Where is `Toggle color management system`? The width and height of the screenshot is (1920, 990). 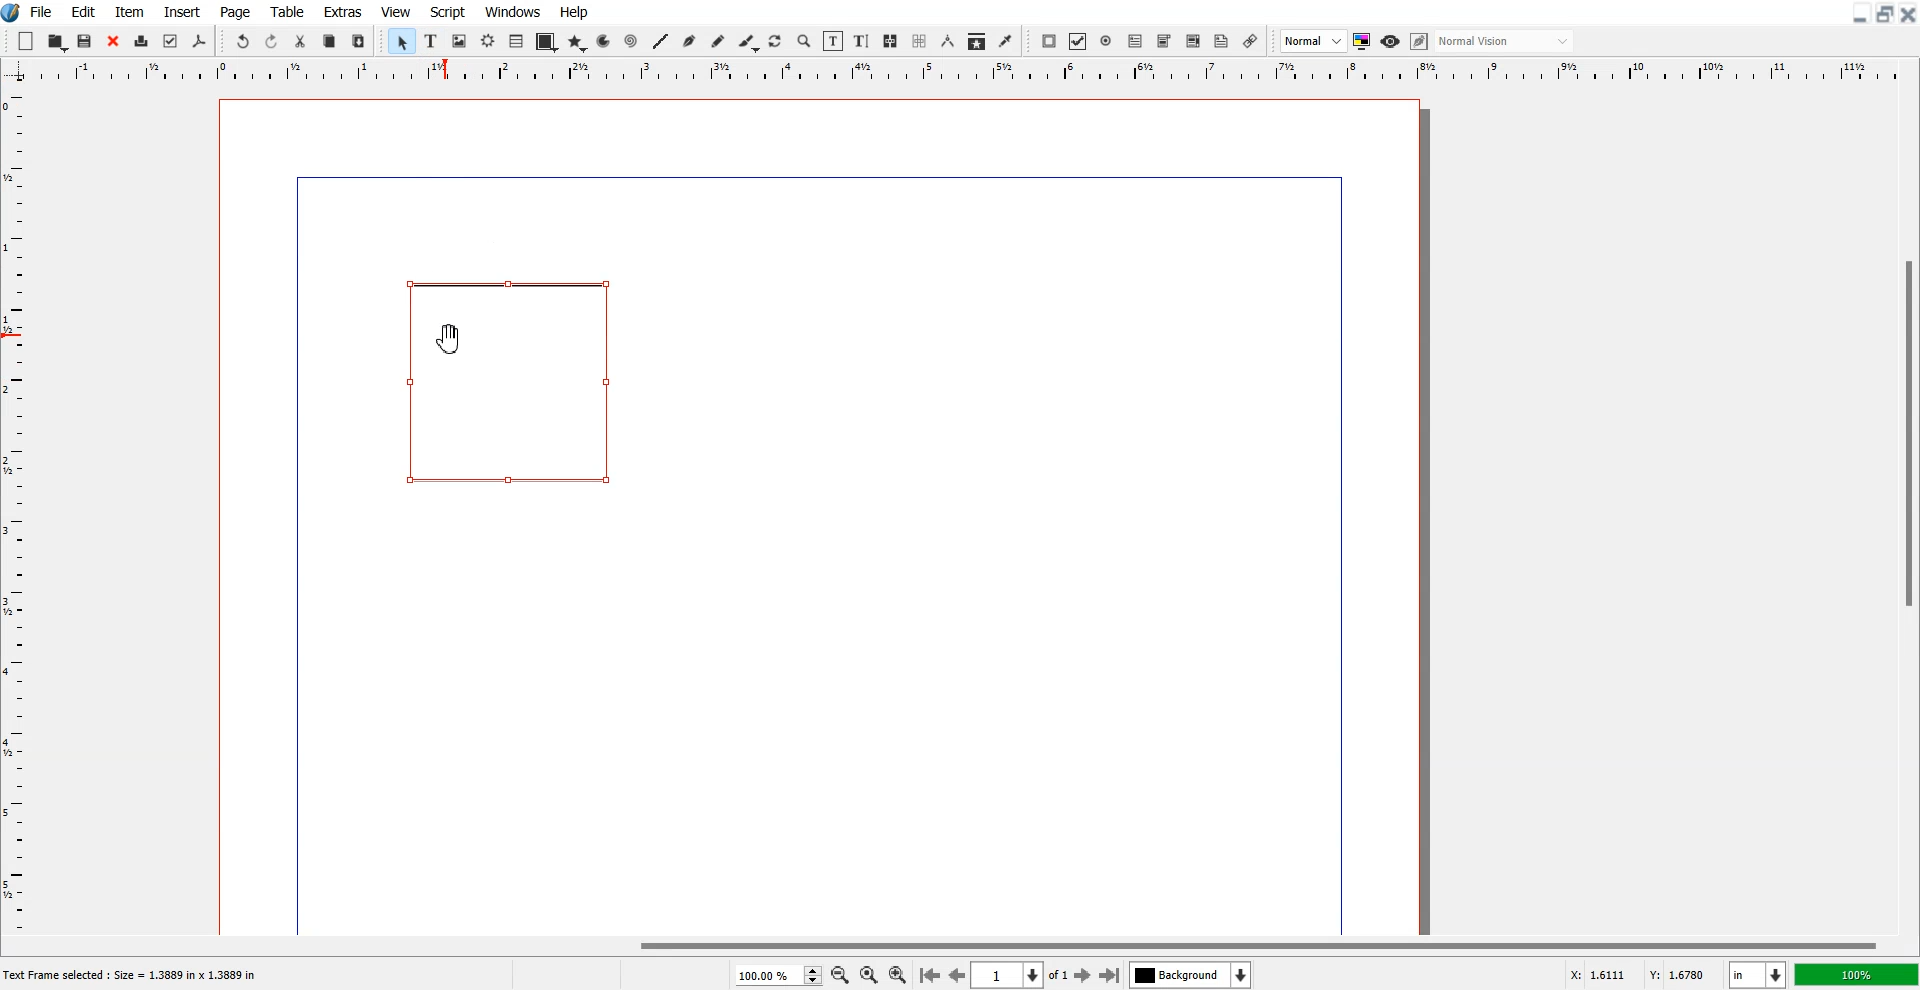
Toggle color management system is located at coordinates (1363, 41).